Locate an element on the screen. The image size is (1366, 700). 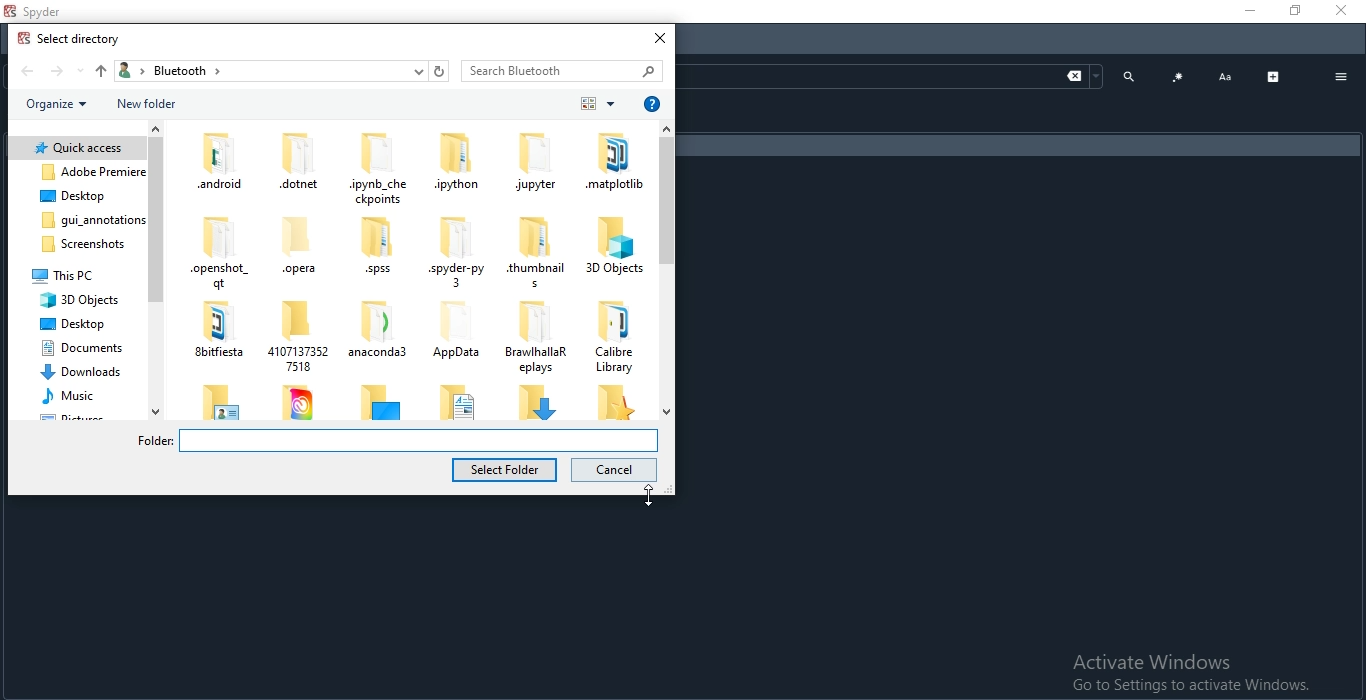
Activate windows is located at coordinates (1190, 673).